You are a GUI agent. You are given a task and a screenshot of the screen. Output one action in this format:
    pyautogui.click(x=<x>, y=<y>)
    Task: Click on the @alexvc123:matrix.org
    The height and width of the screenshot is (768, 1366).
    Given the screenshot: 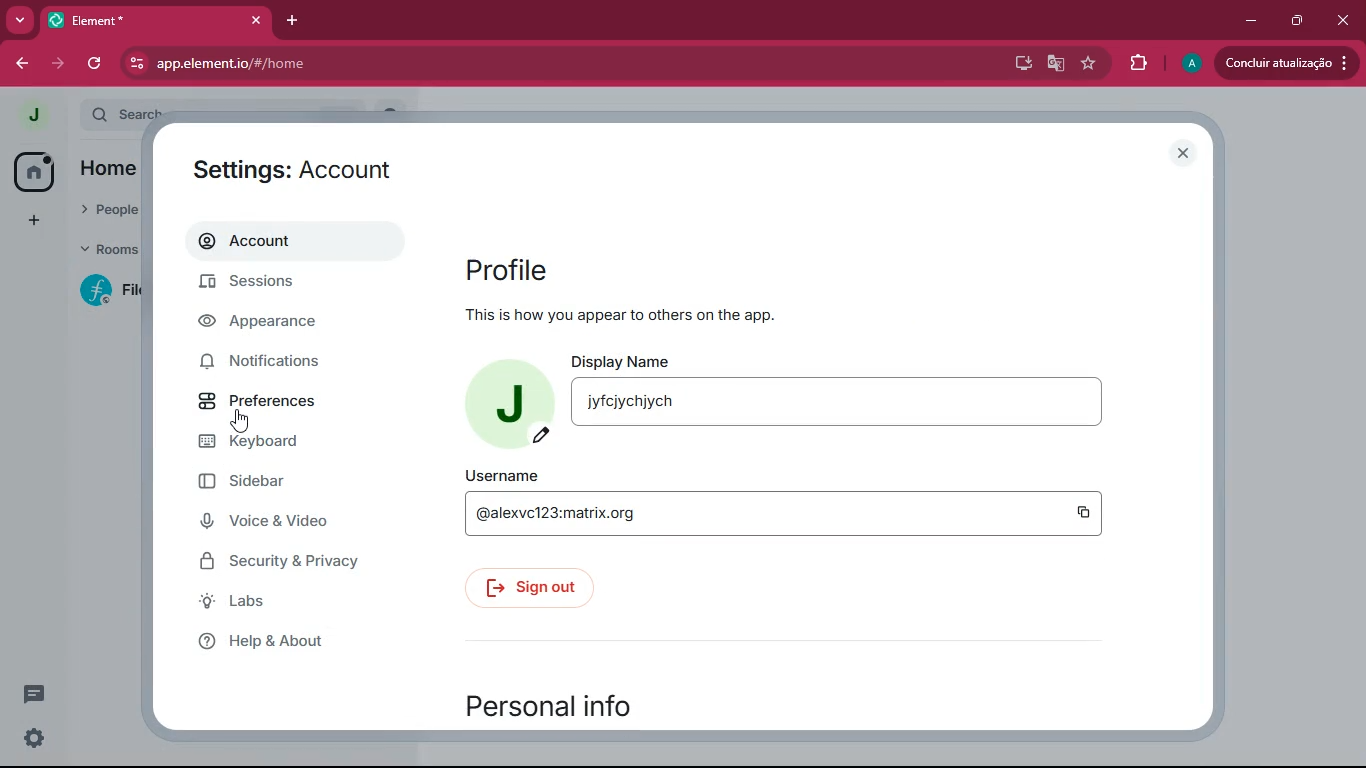 What is the action you would take?
    pyautogui.click(x=757, y=513)
    